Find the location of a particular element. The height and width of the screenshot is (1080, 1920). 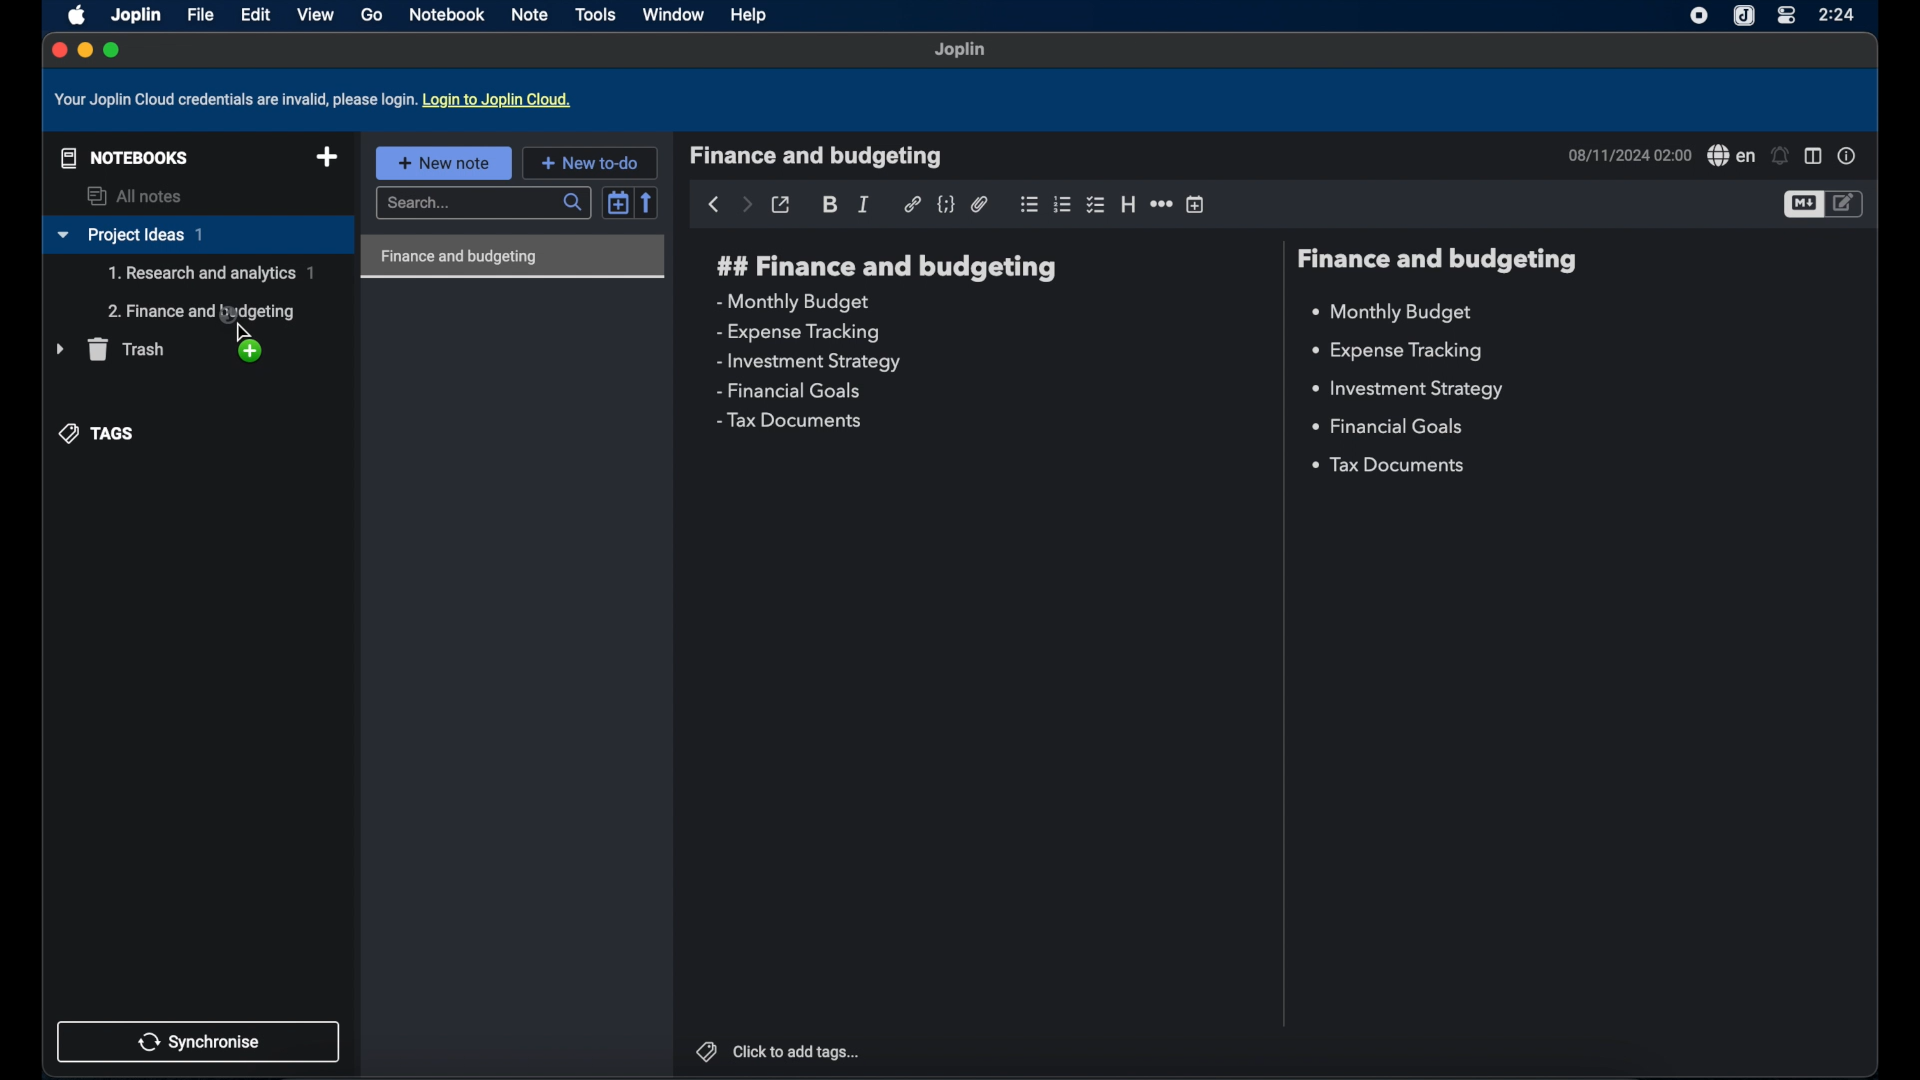

checkbox is located at coordinates (1097, 204).